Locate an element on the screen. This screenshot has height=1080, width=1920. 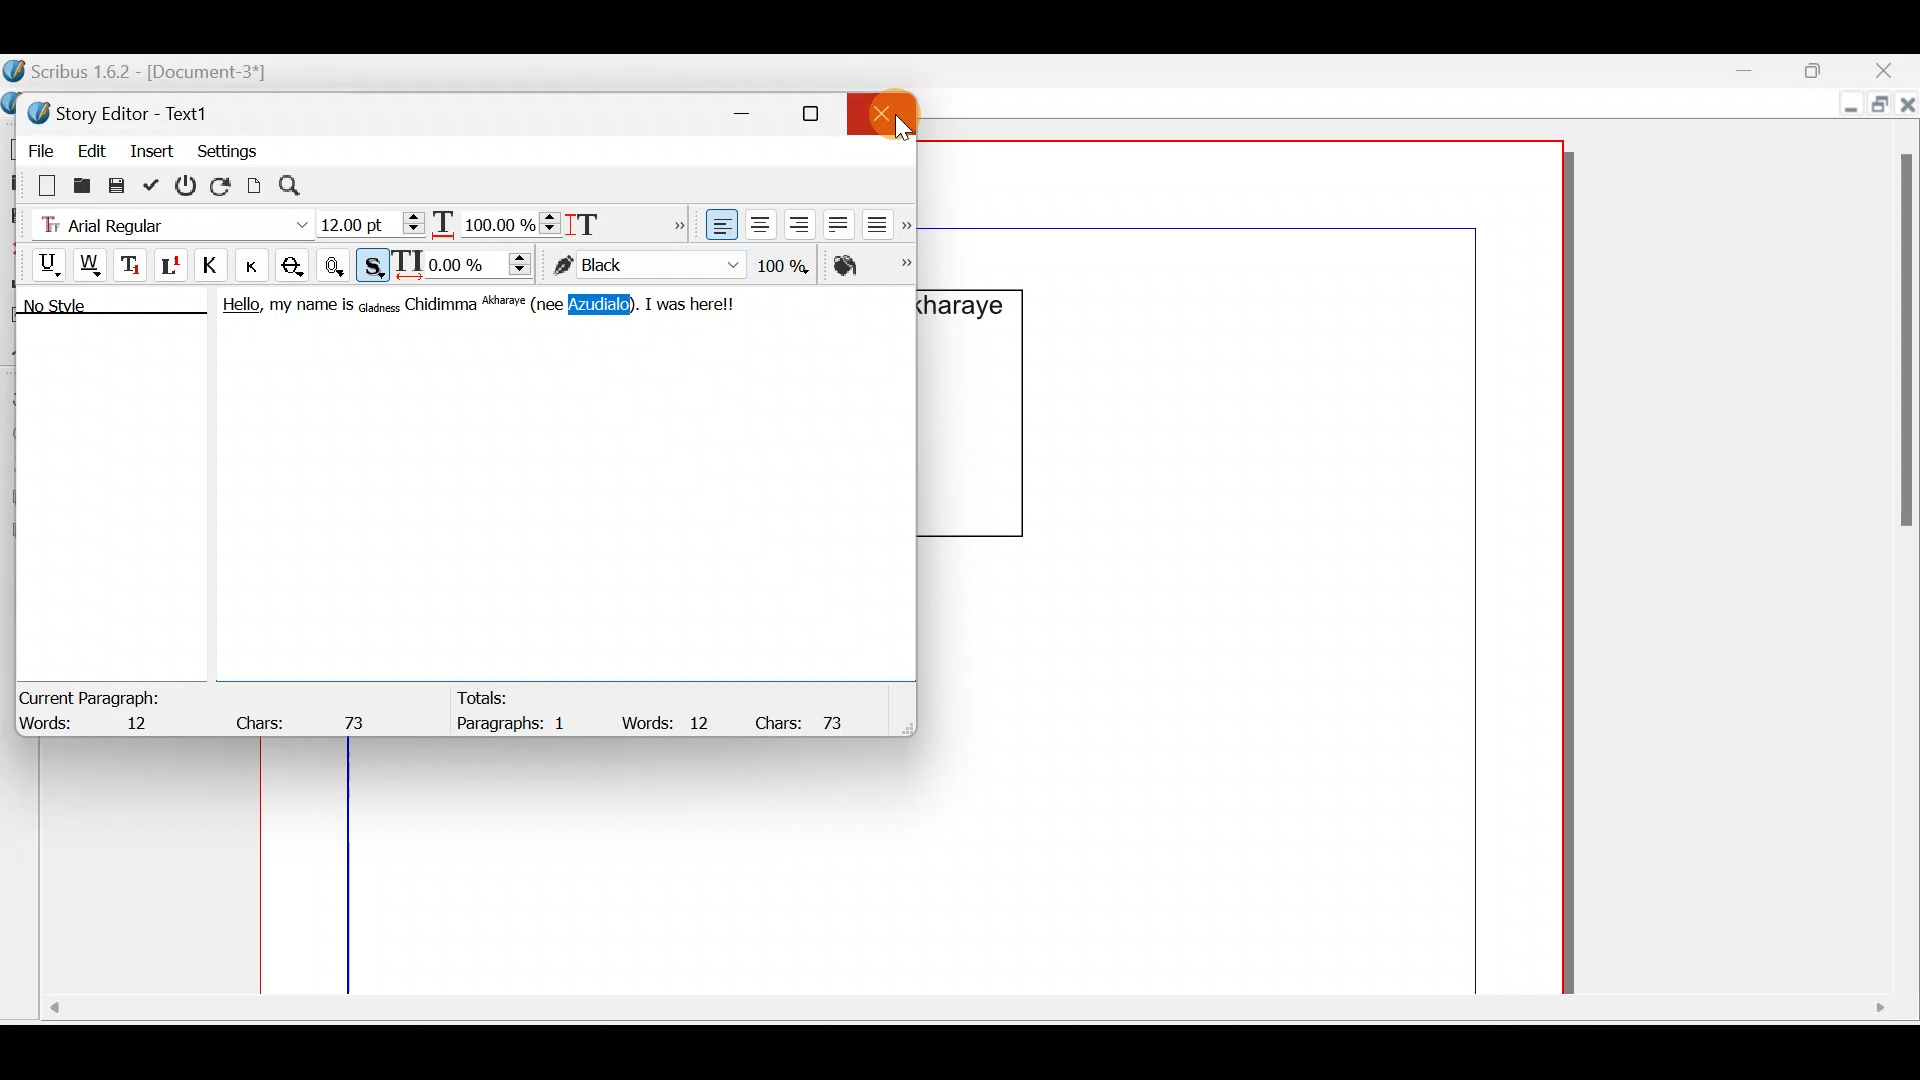
Load from file is located at coordinates (80, 184).